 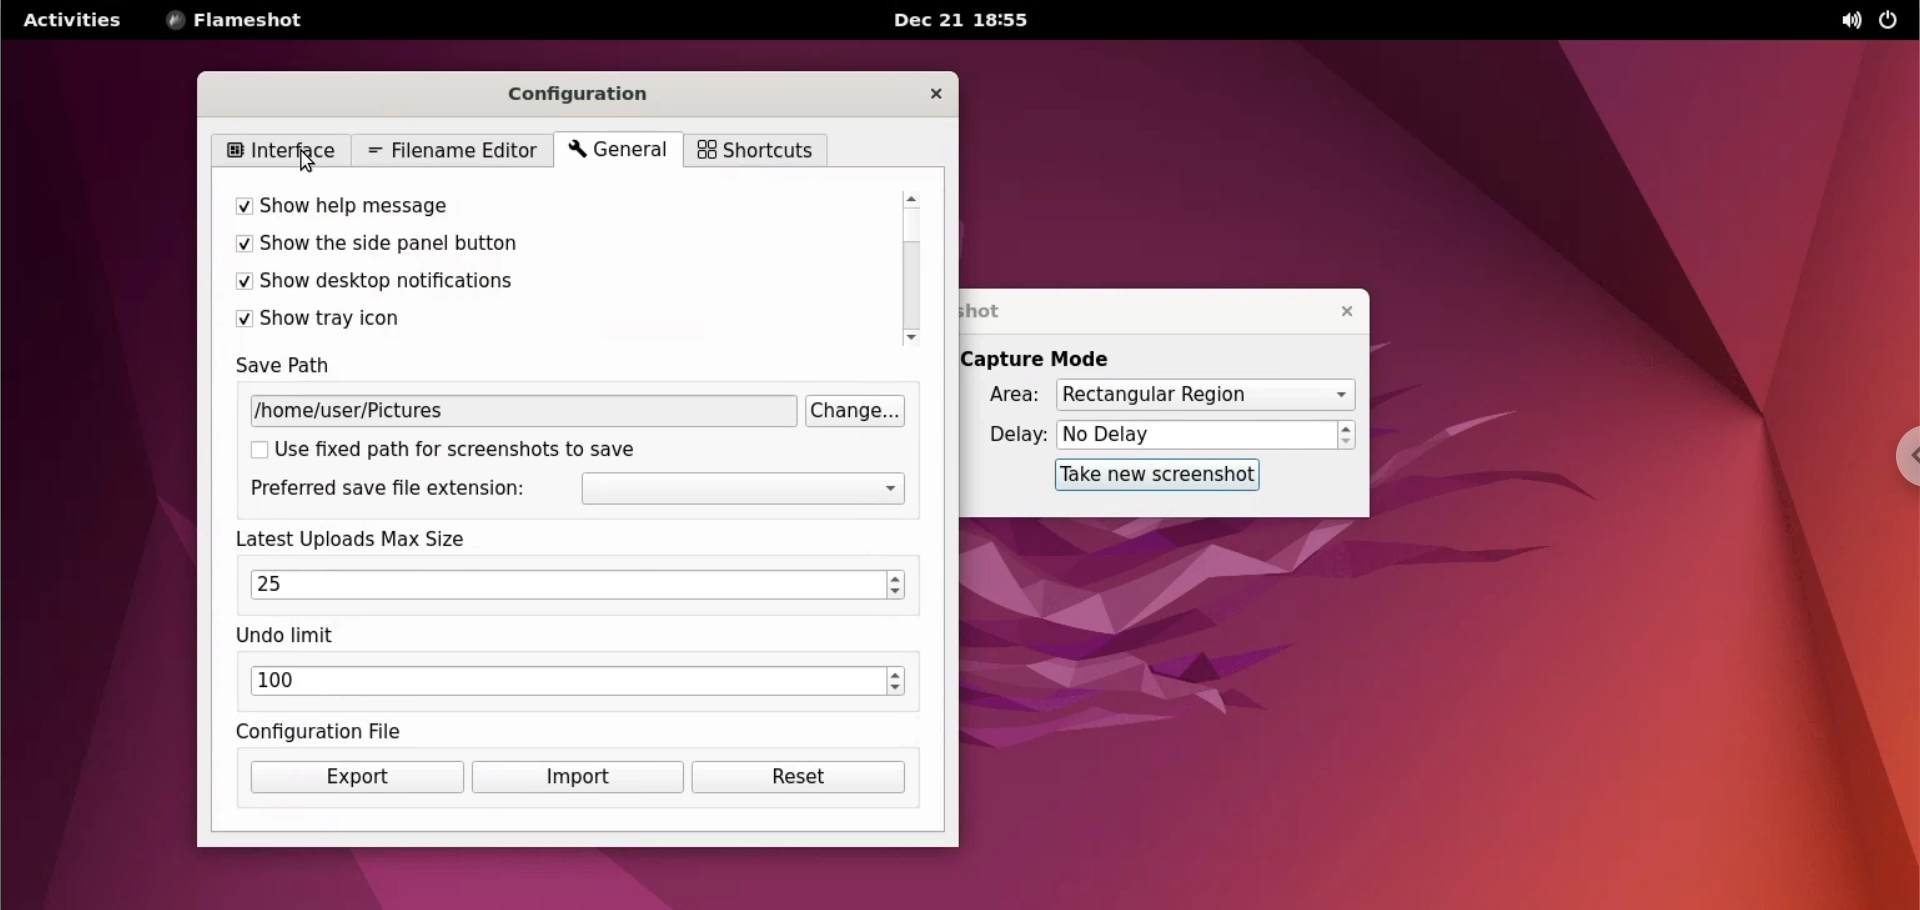 I want to click on delay, so click(x=1010, y=434).